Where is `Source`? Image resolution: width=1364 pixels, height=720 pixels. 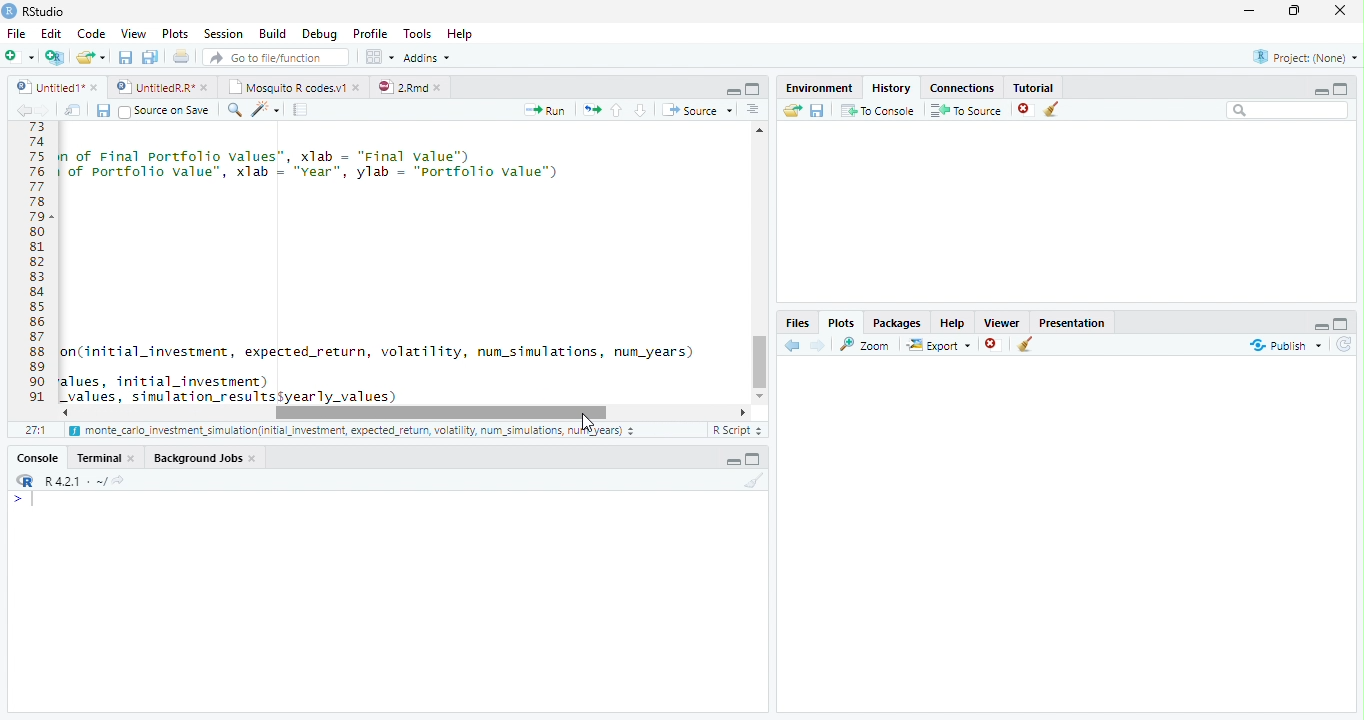
Source is located at coordinates (696, 109).